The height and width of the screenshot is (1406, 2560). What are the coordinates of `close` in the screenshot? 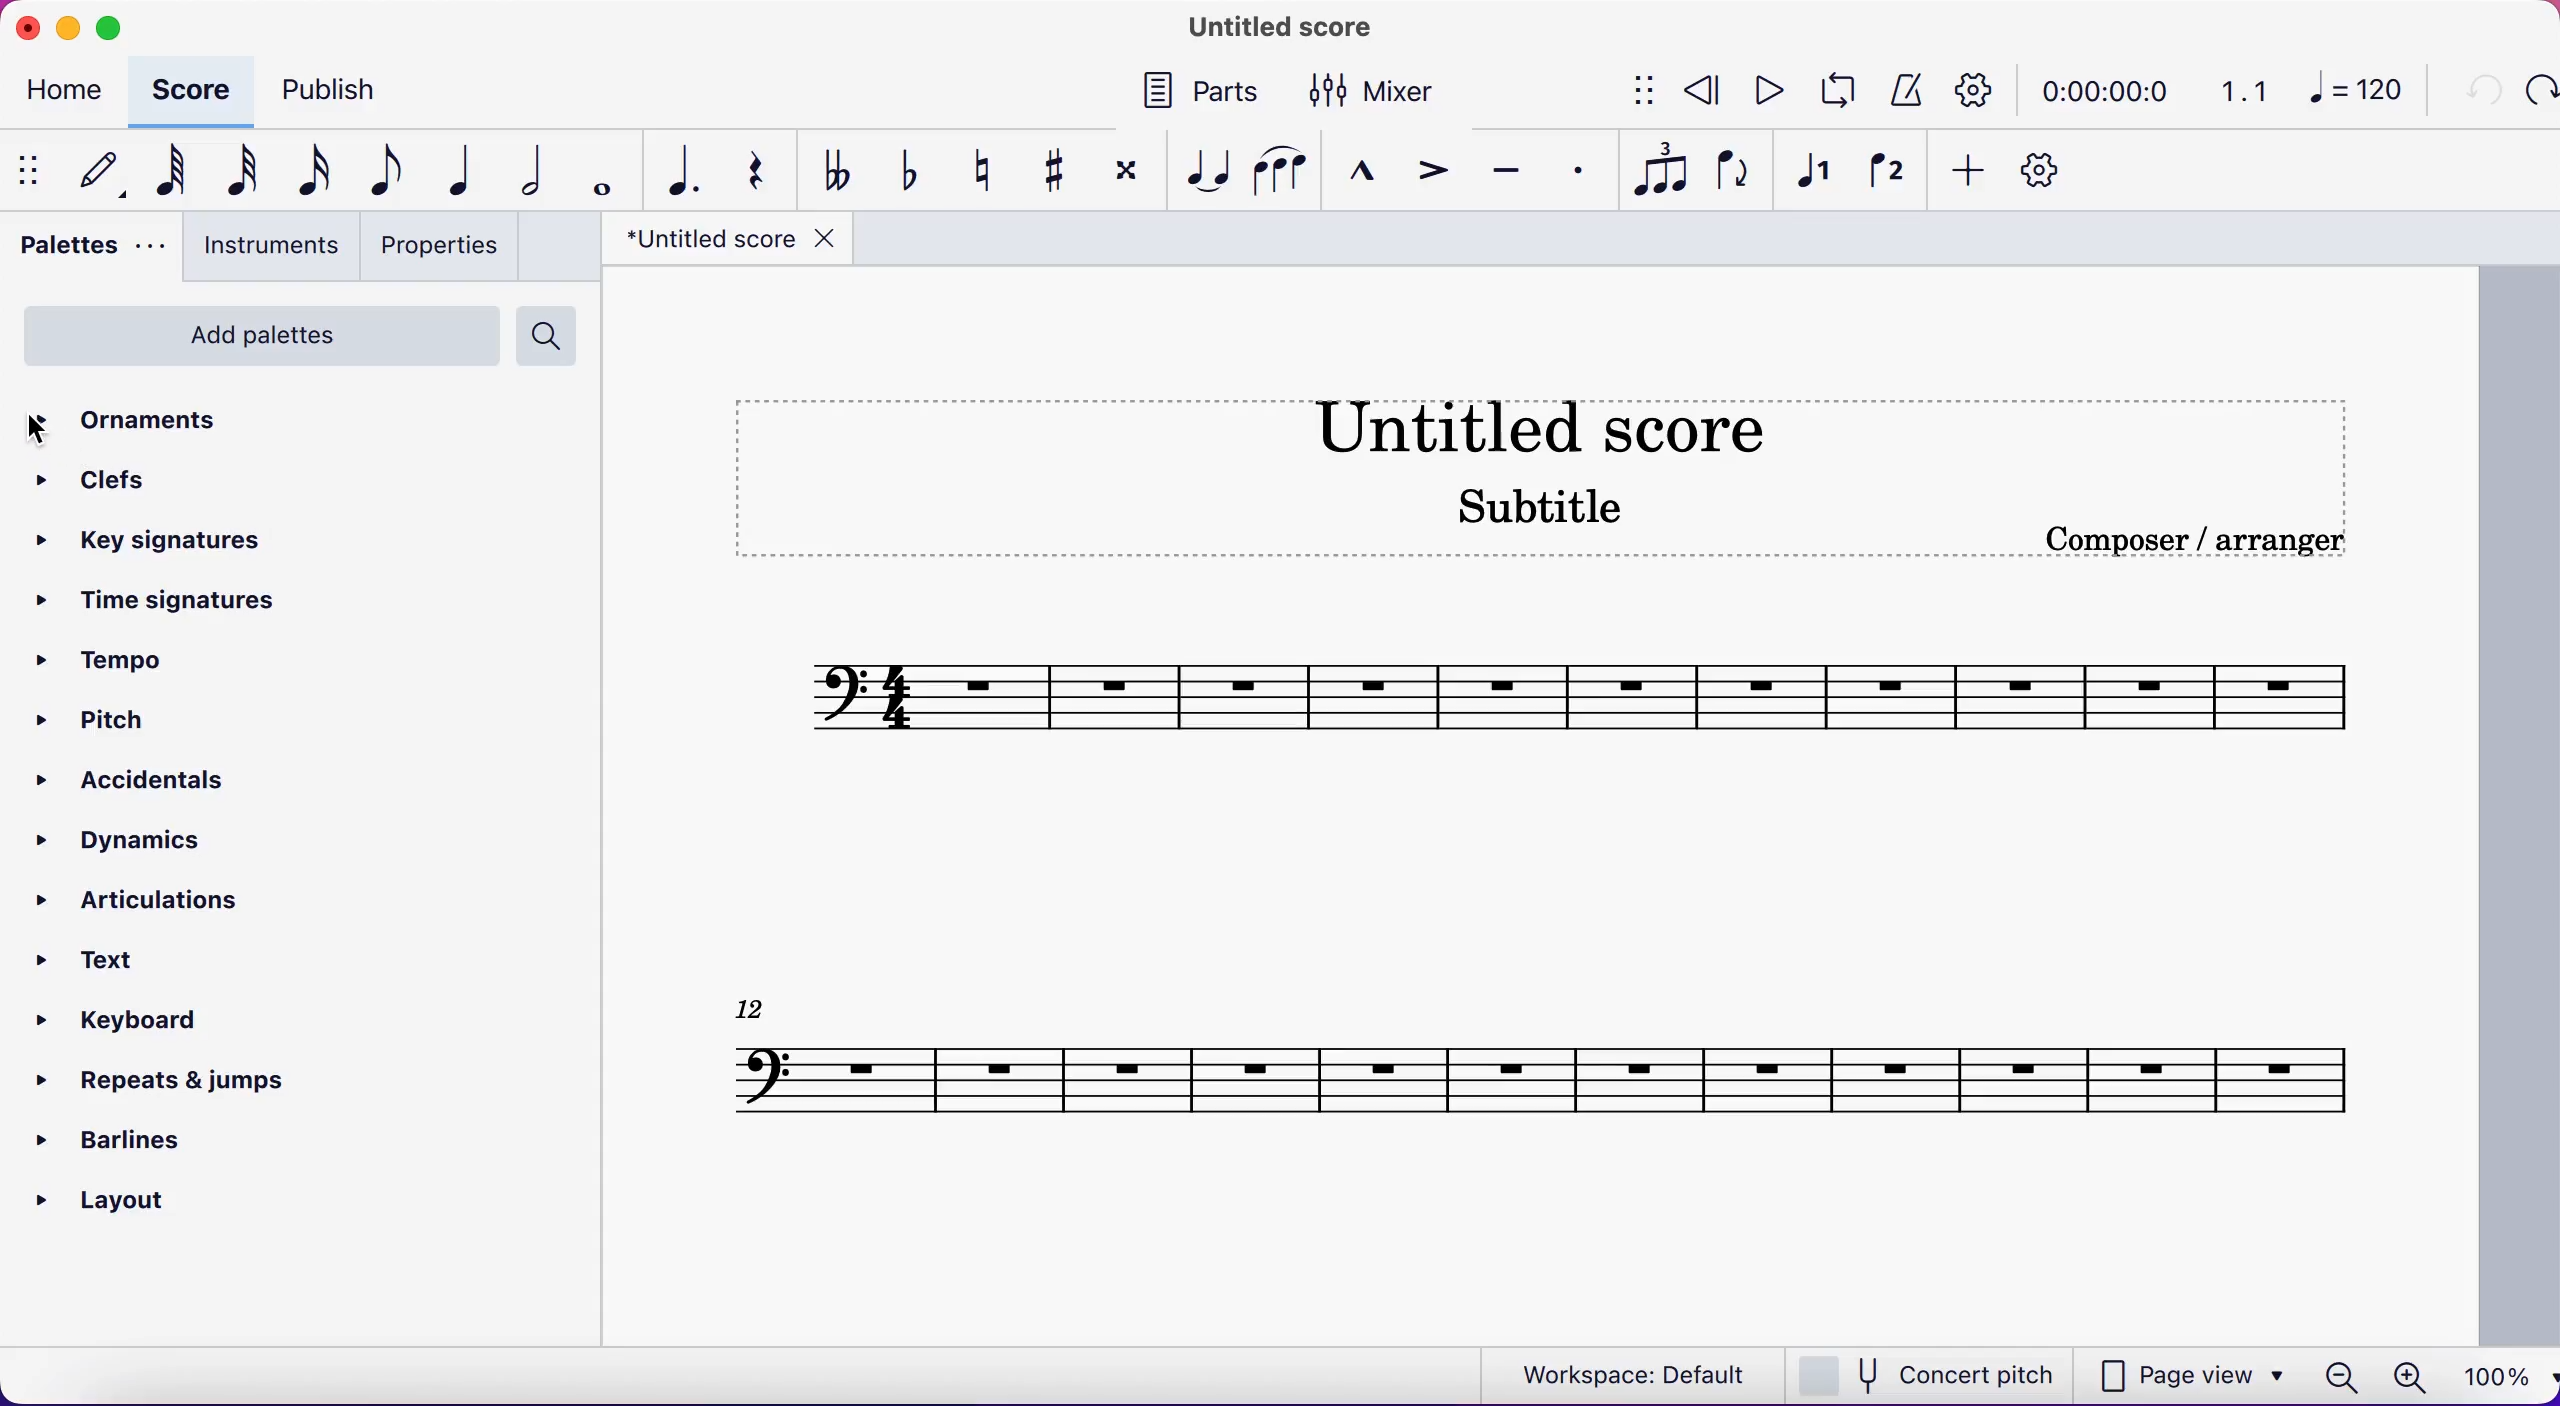 It's located at (26, 26).